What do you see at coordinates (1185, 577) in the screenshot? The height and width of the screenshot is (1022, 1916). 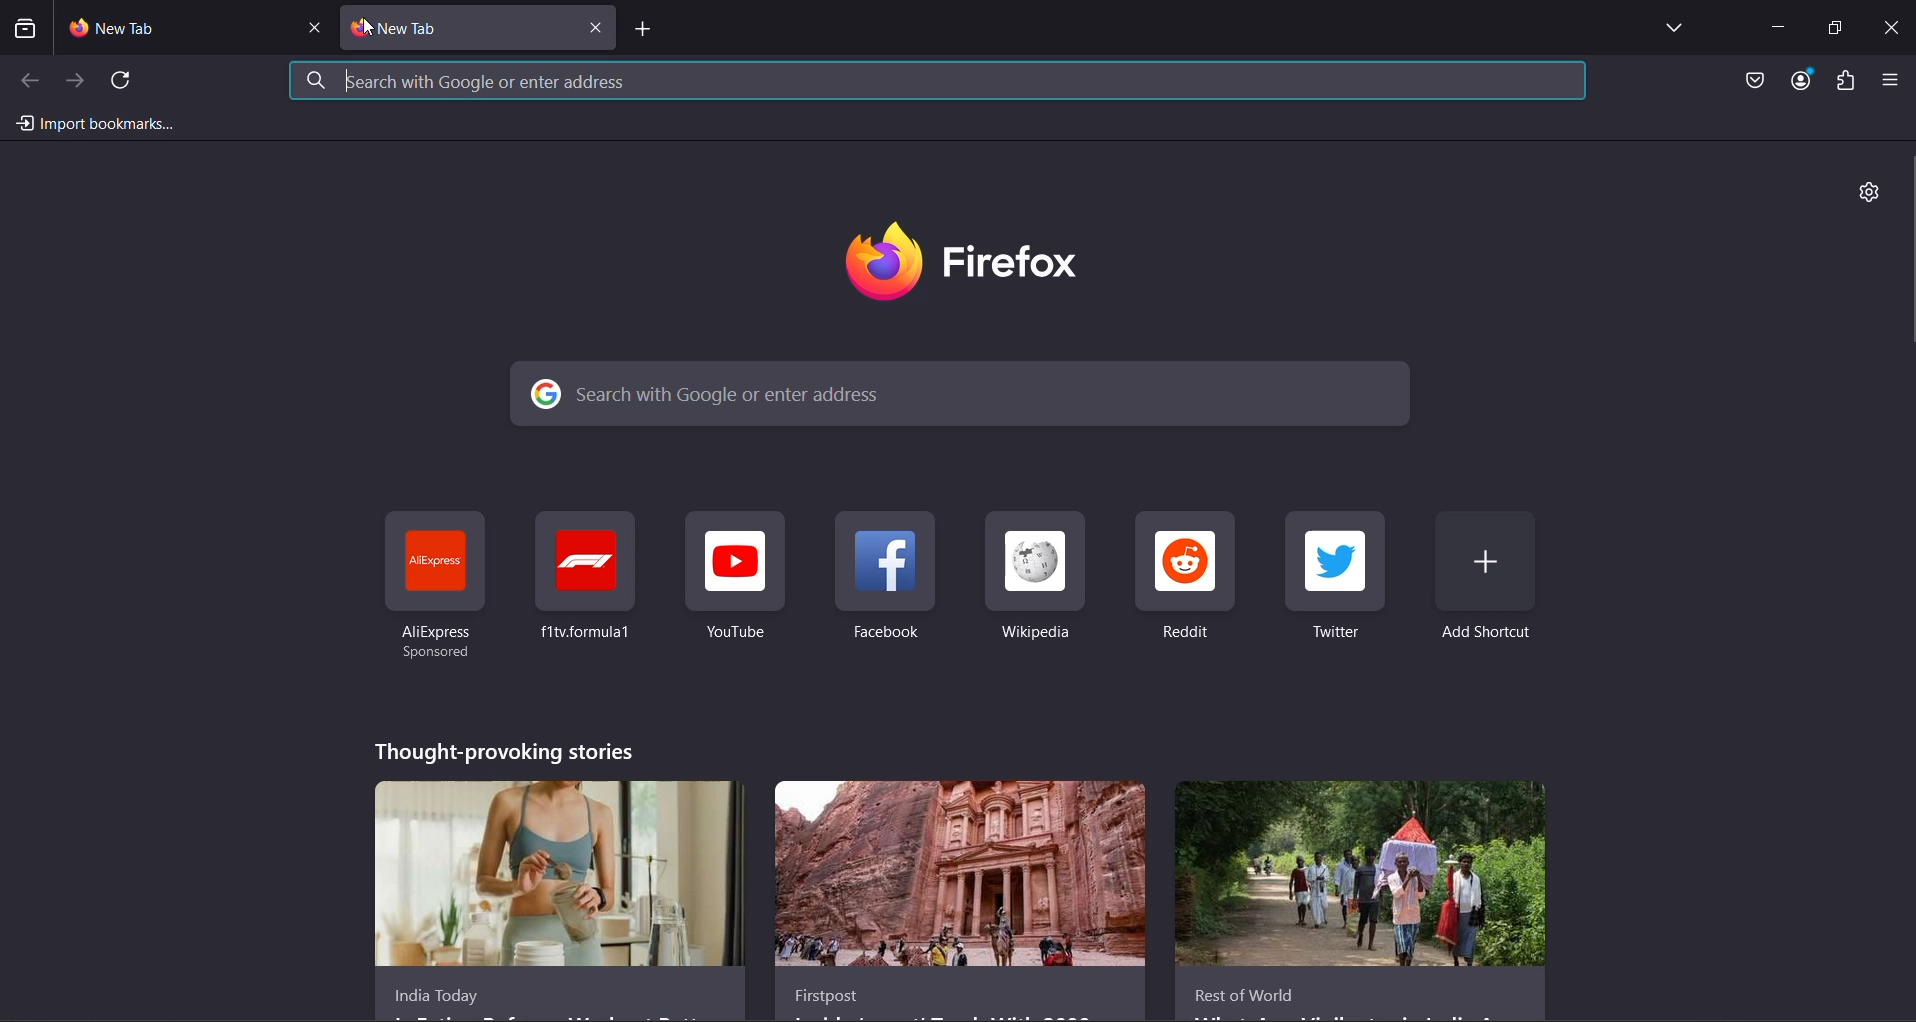 I see `shortcut` at bounding box center [1185, 577].